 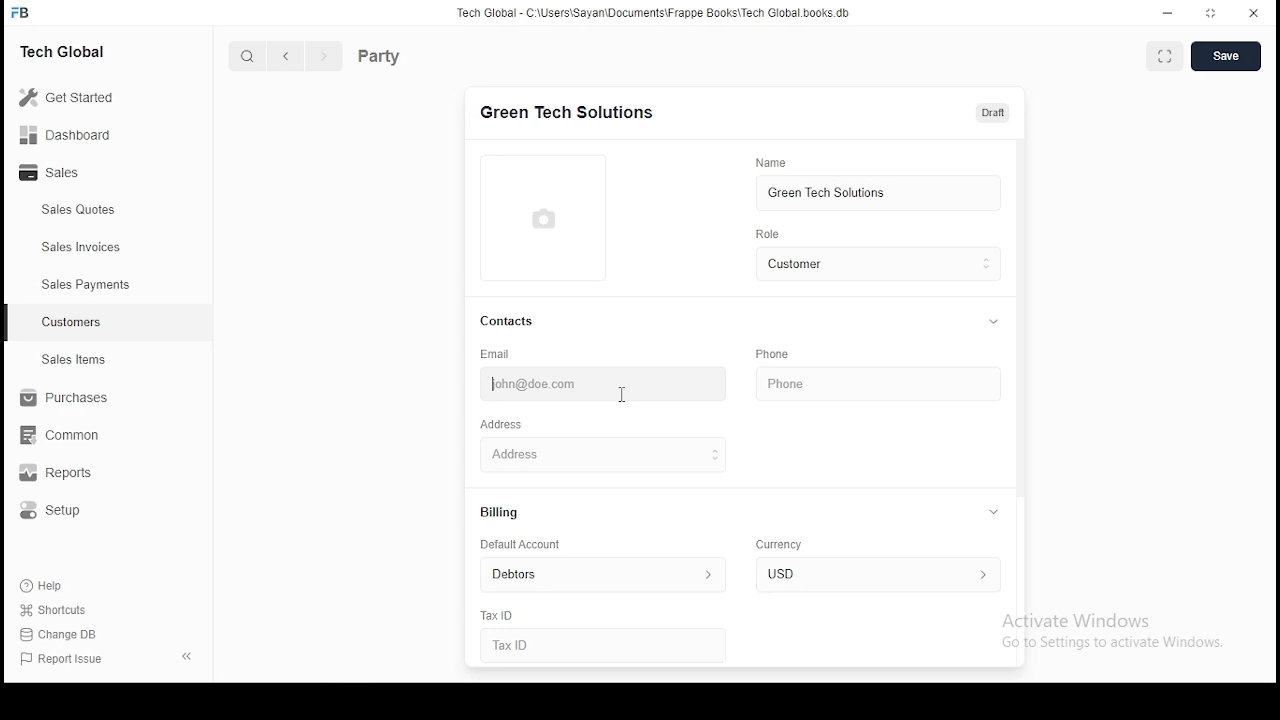 What do you see at coordinates (519, 545) in the screenshot?
I see `default account` at bounding box center [519, 545].